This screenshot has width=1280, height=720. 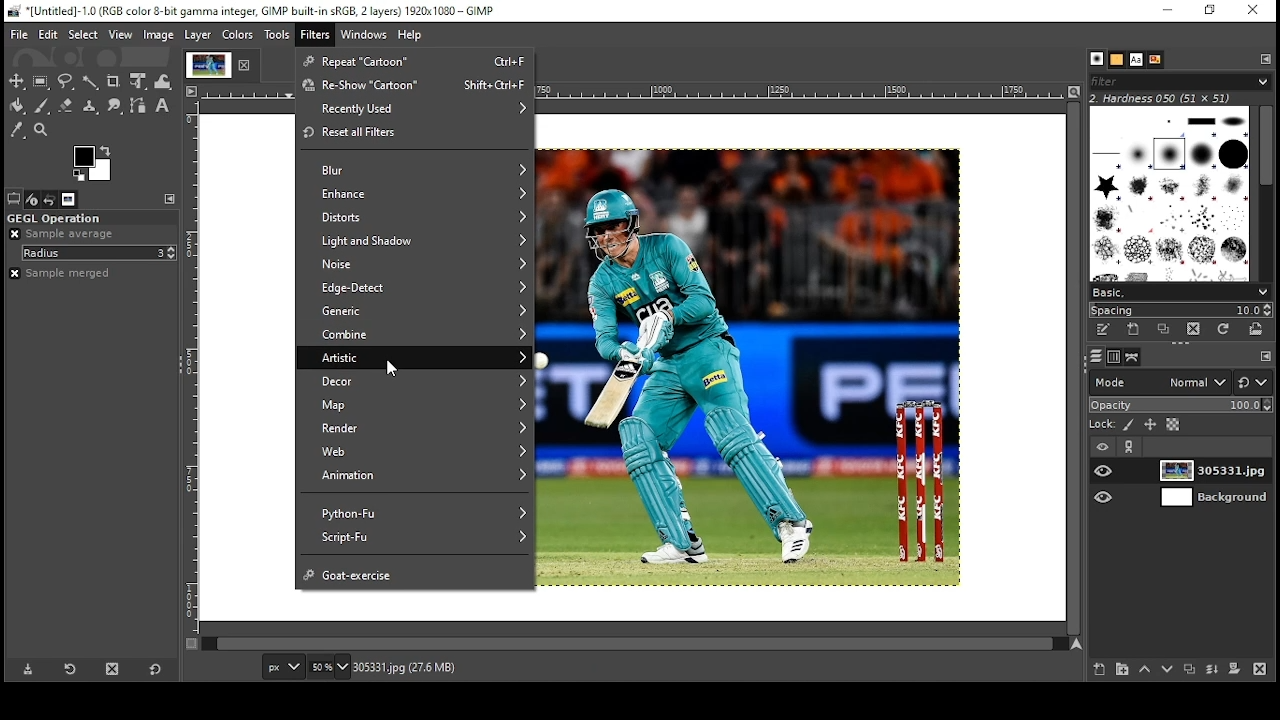 I want to click on eraser tool, so click(x=65, y=105).